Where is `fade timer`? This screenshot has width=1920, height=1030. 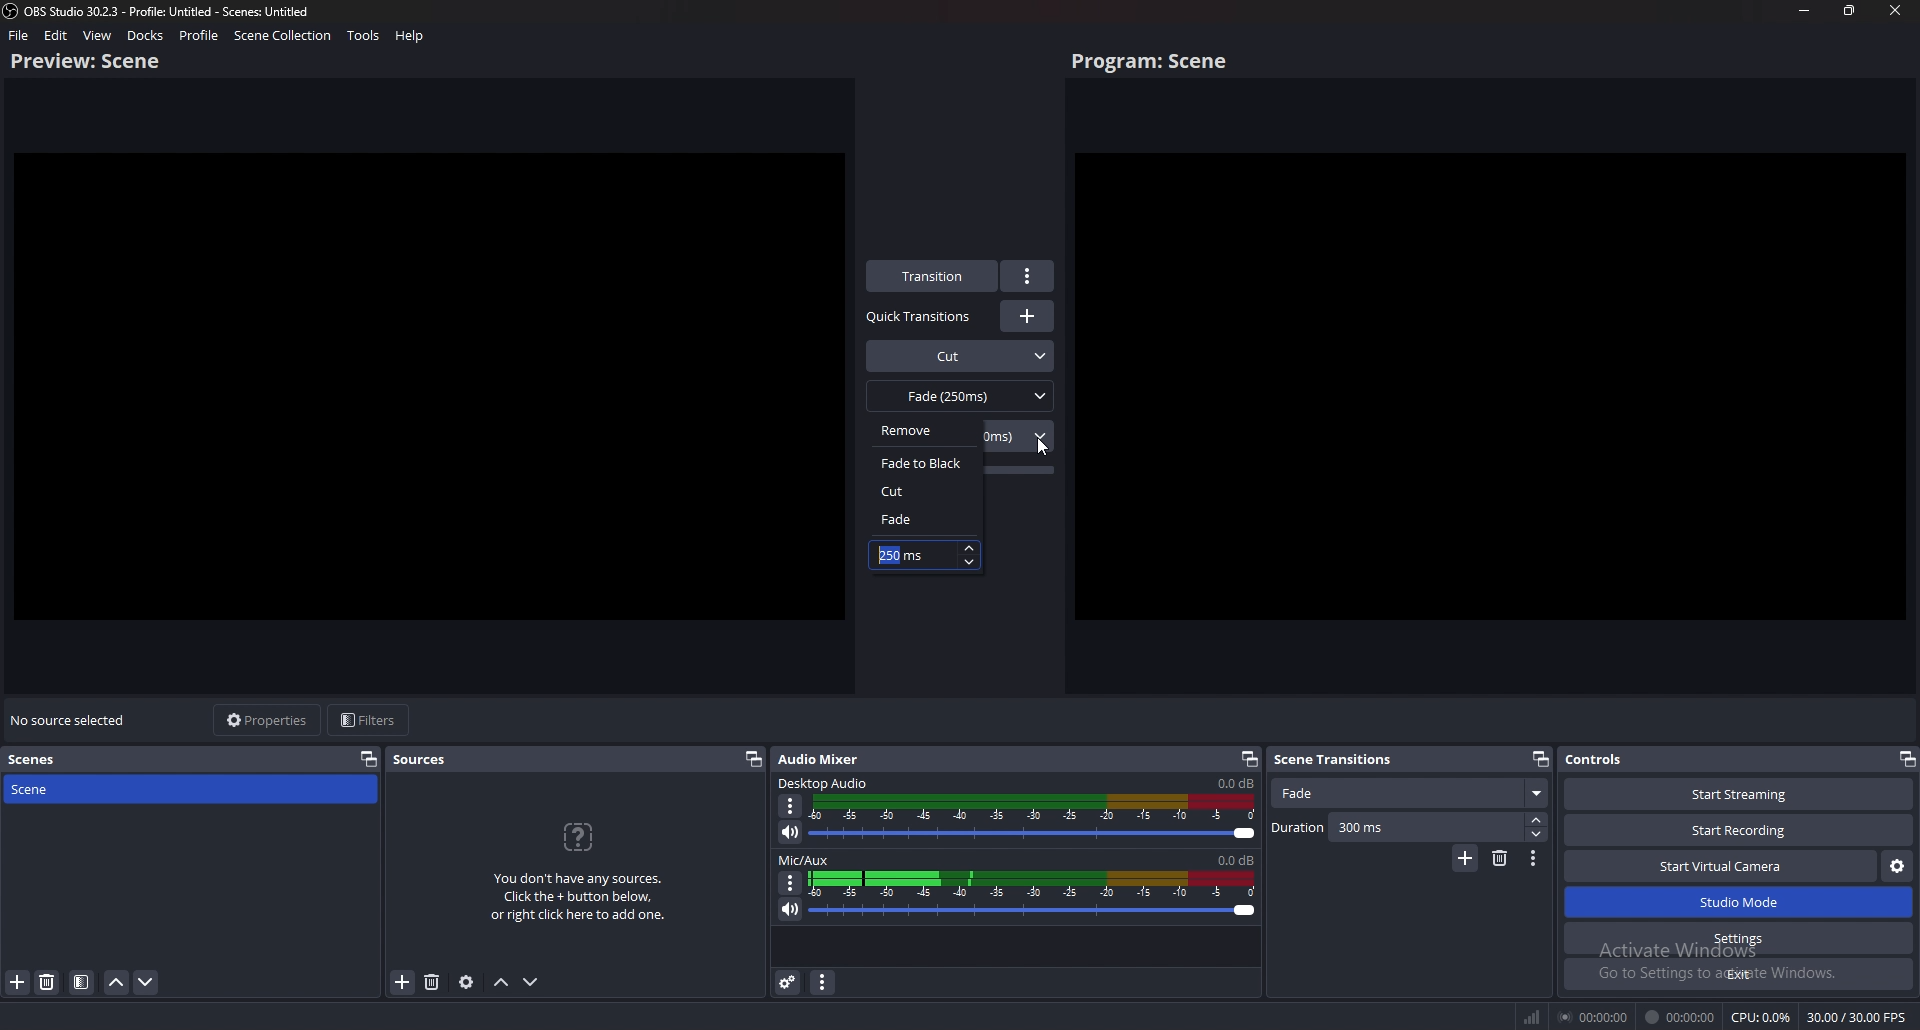 fade timer is located at coordinates (903, 555).